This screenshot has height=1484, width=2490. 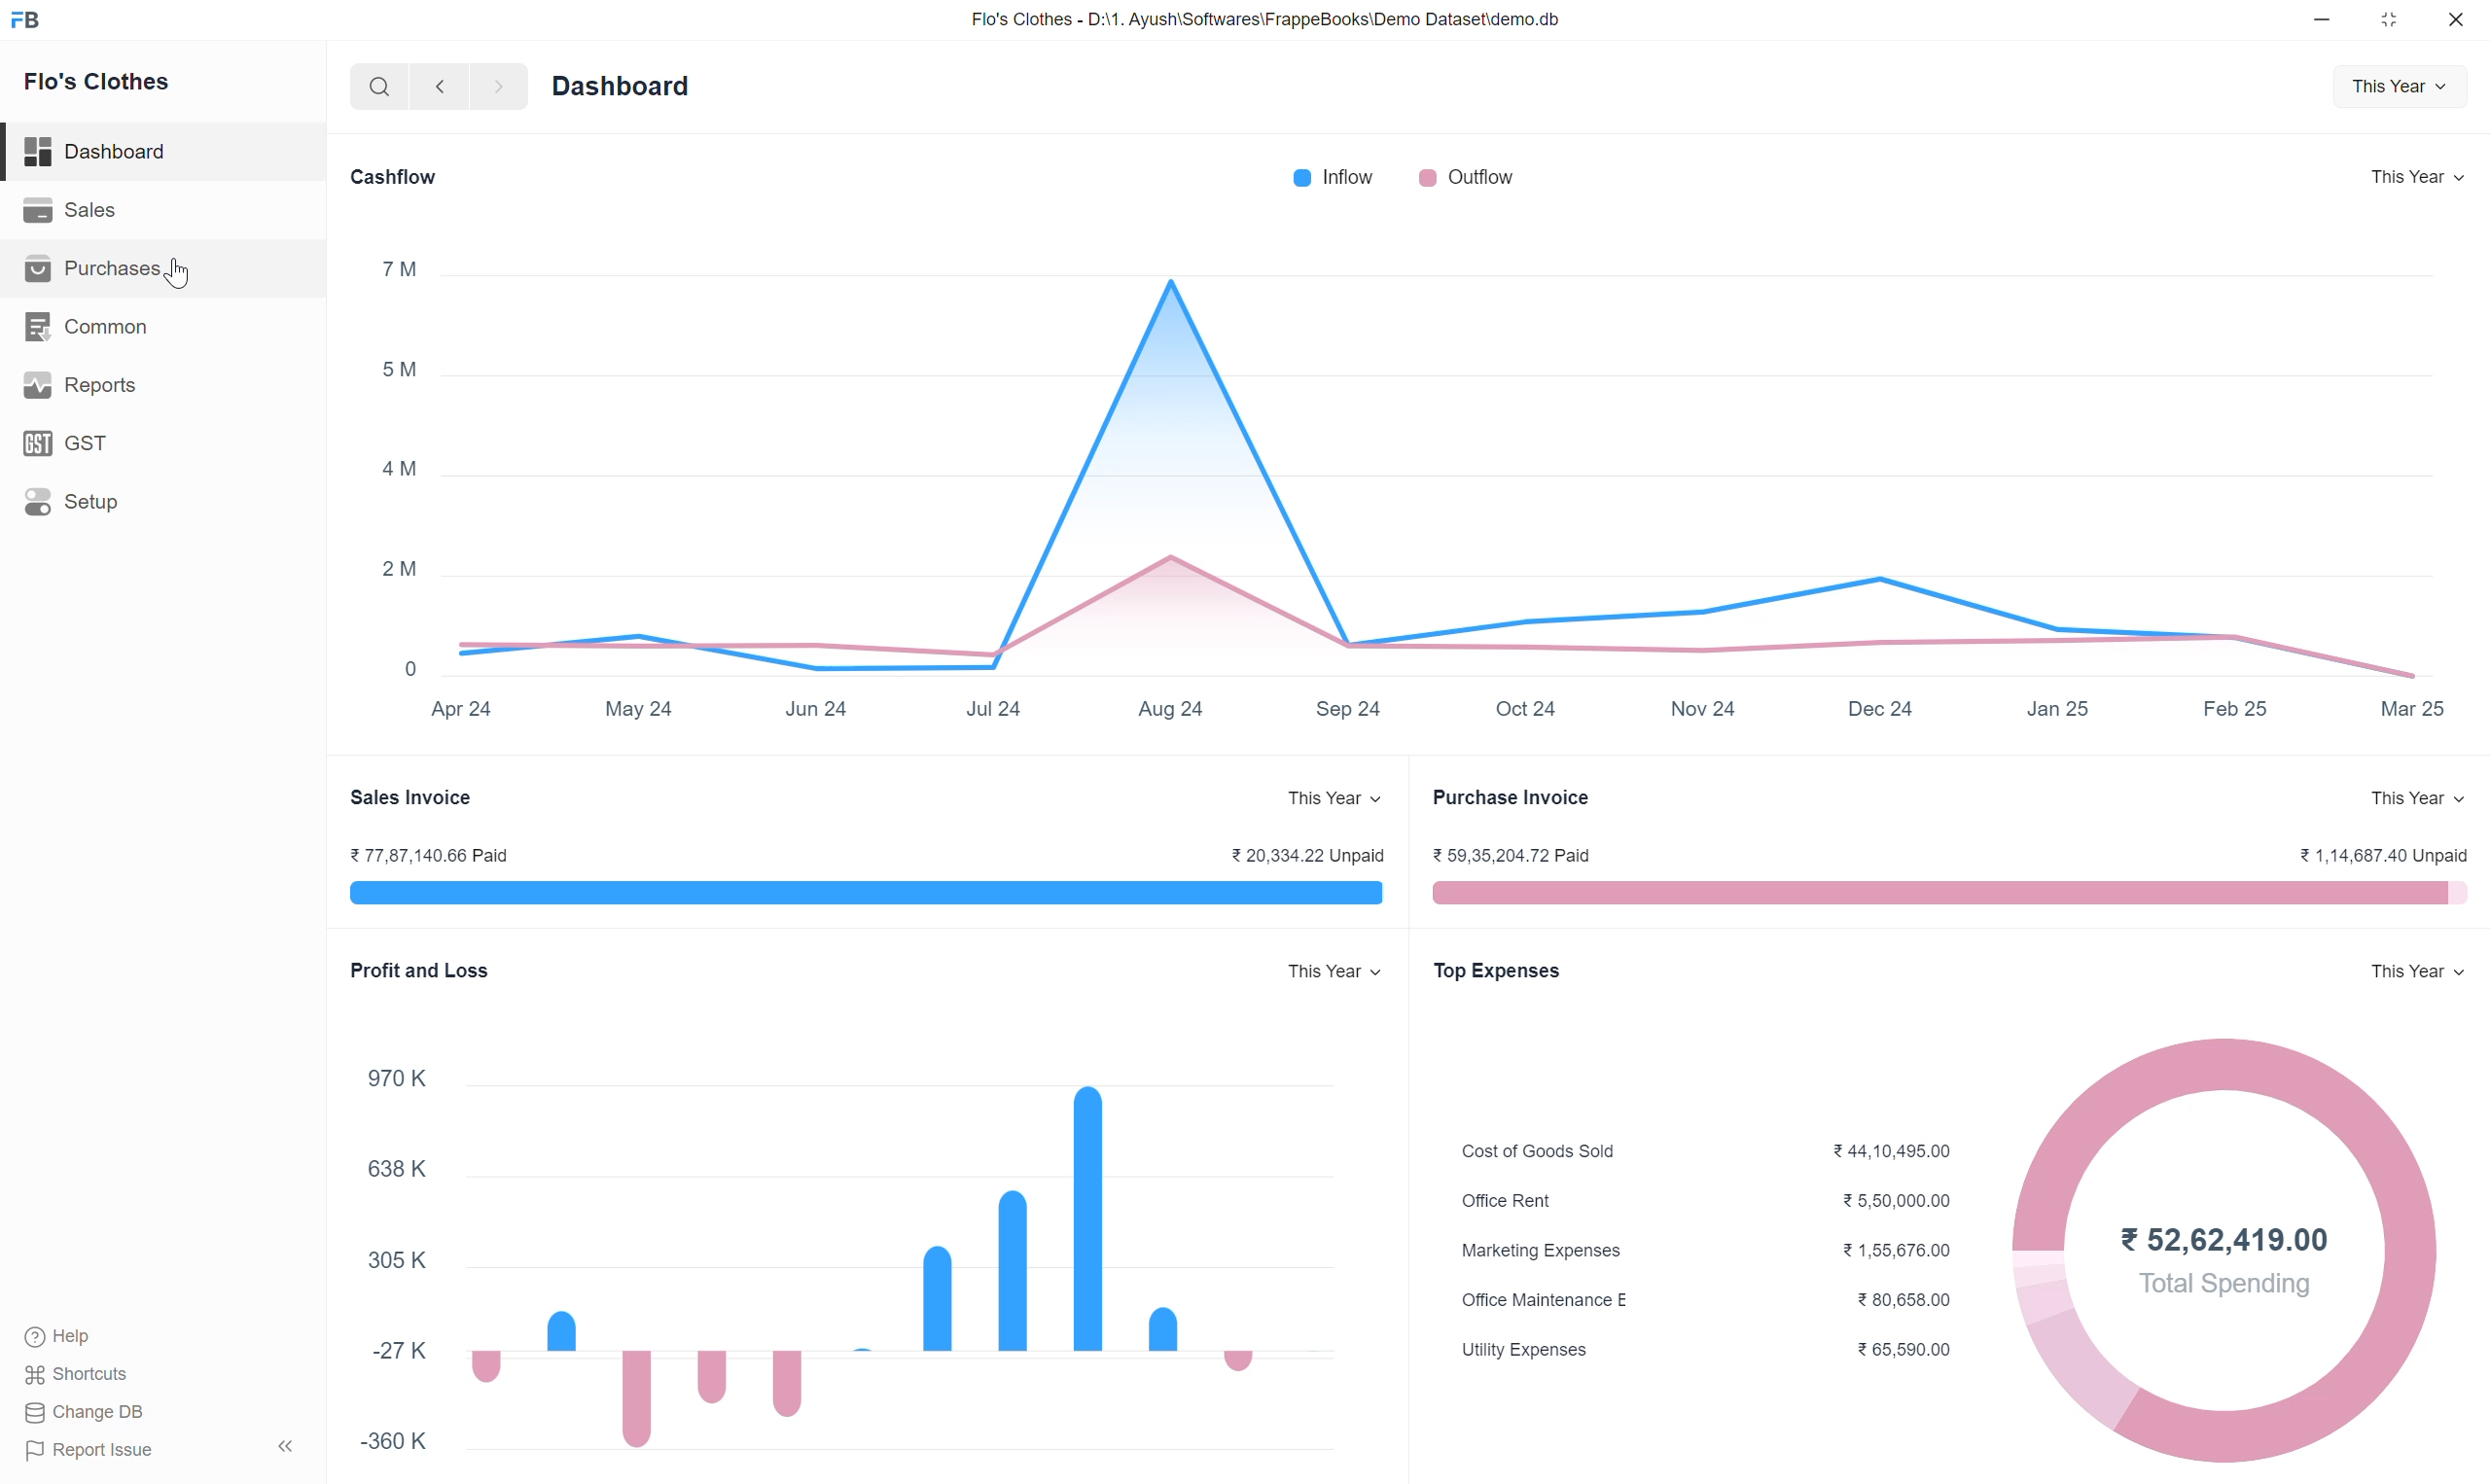 What do you see at coordinates (84, 1412) in the screenshot?
I see `change DB` at bounding box center [84, 1412].